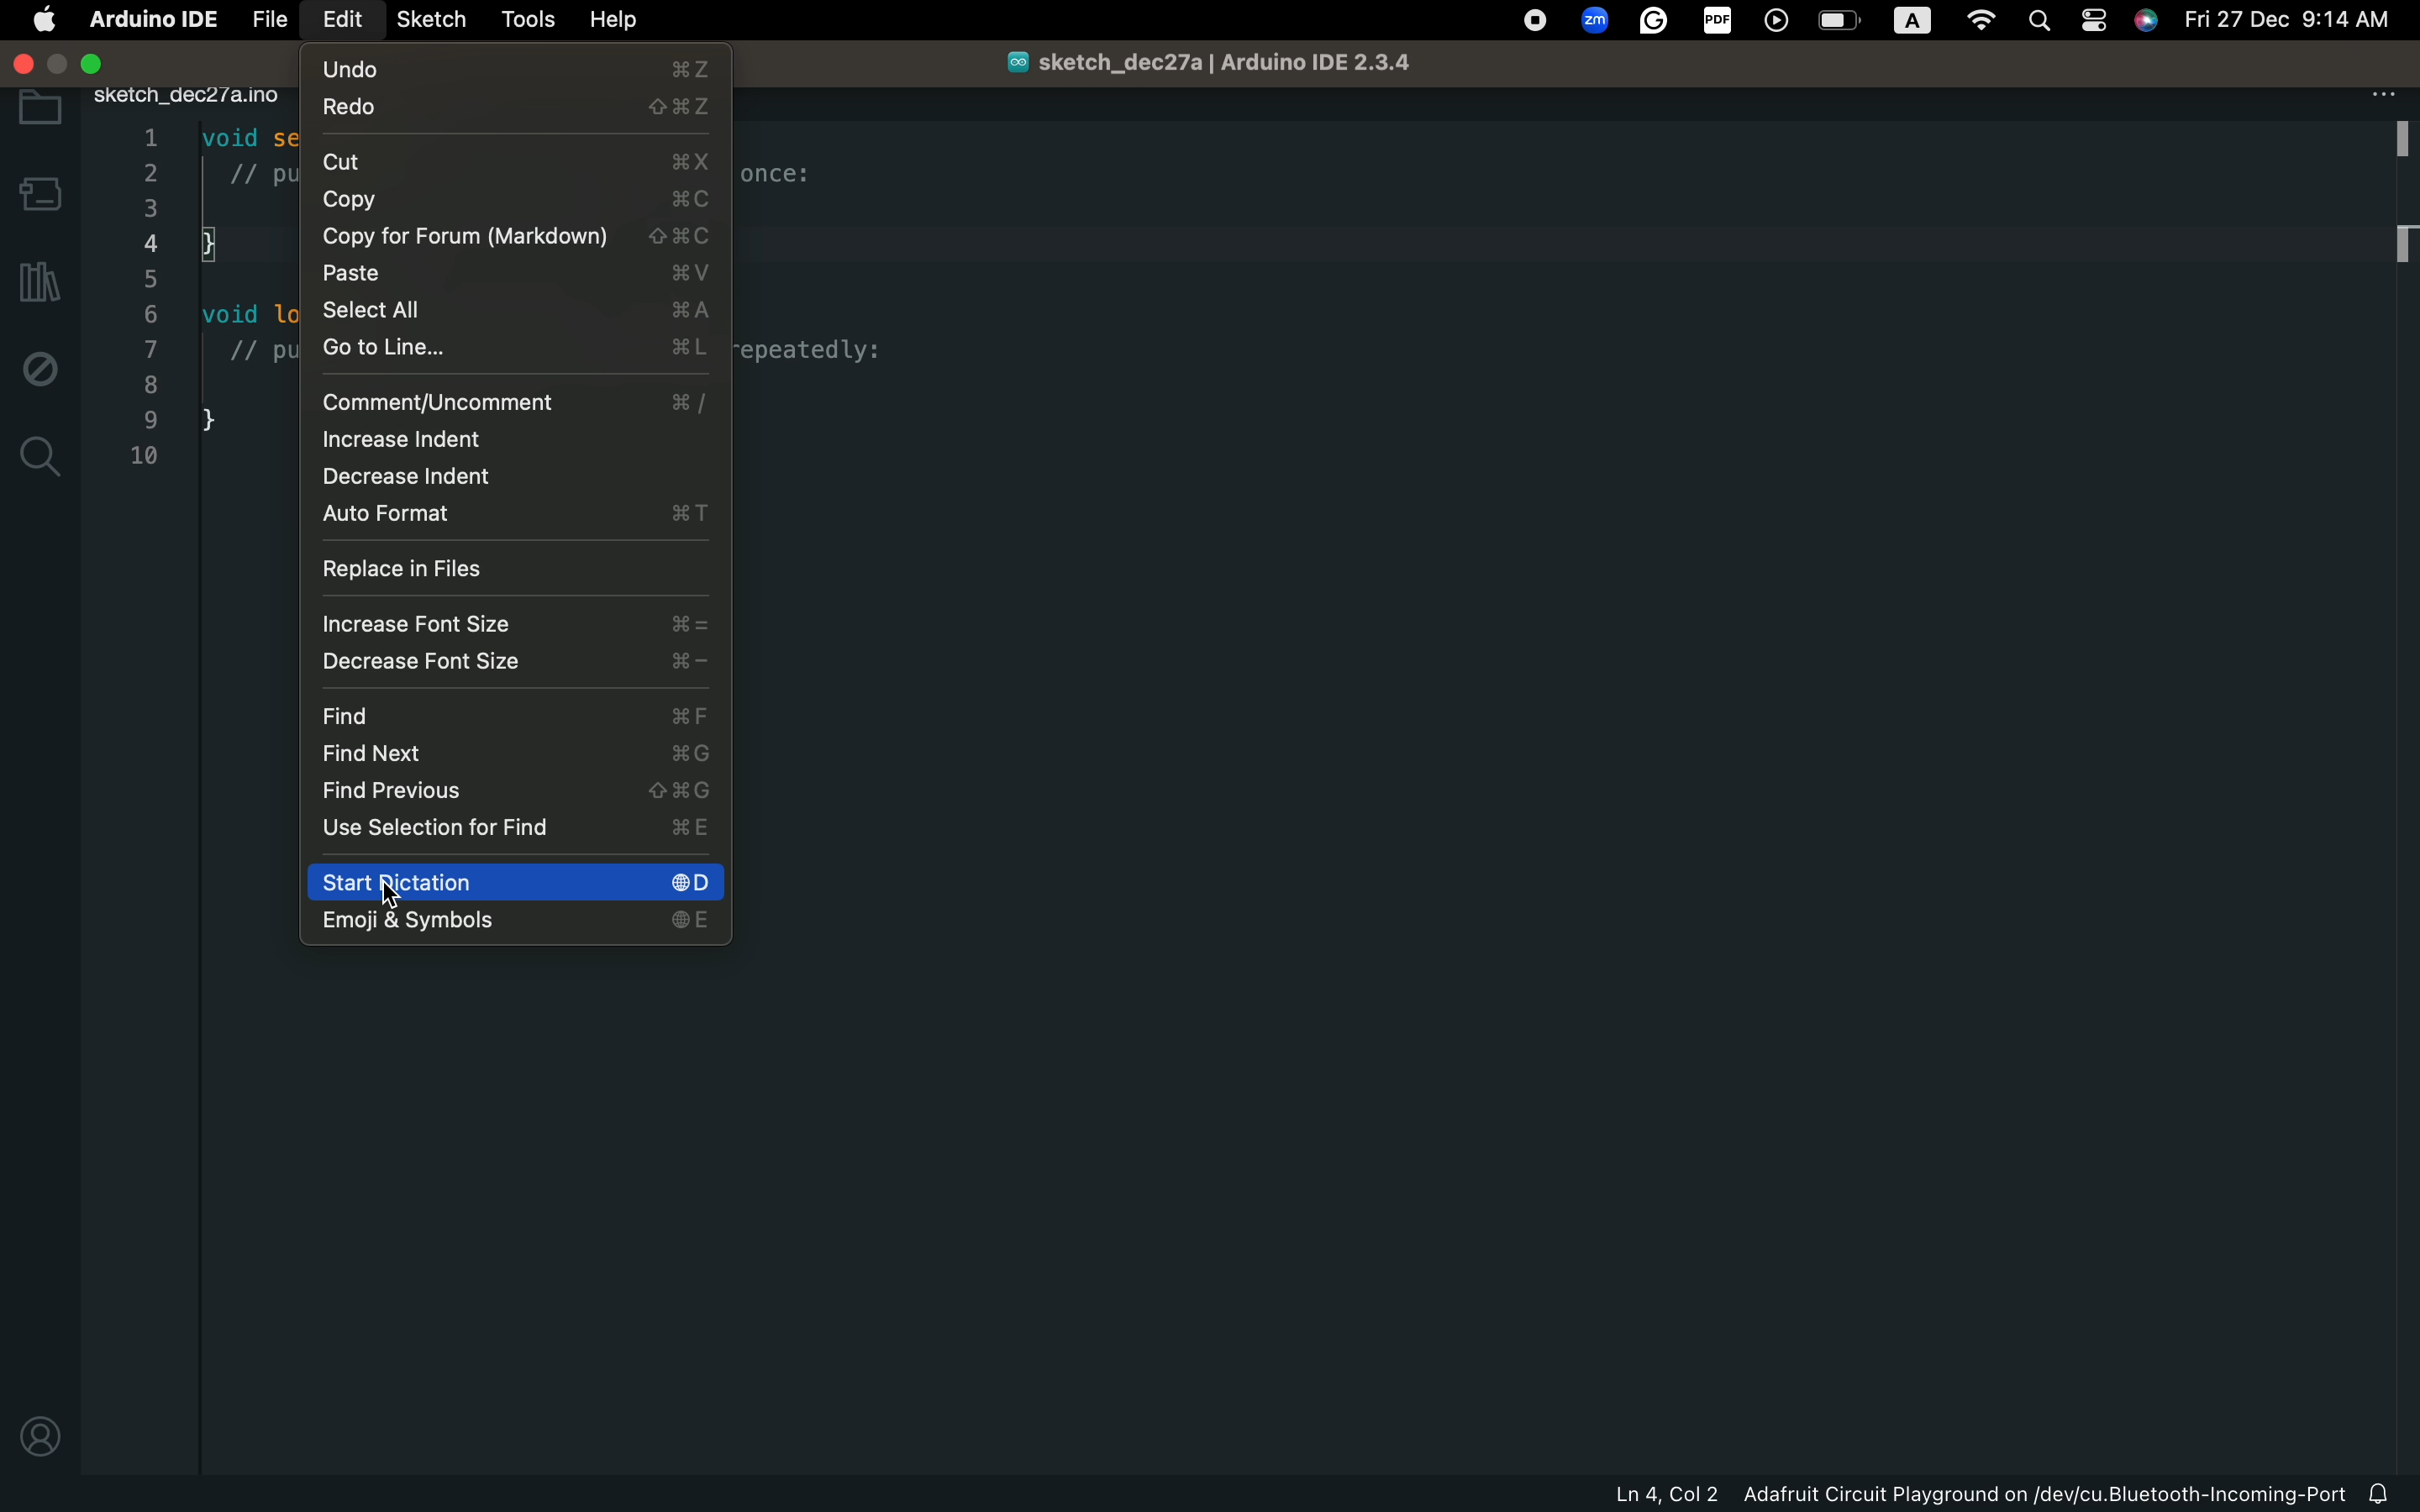 The width and height of the screenshot is (2420, 1512). What do you see at coordinates (515, 793) in the screenshot?
I see `find previous` at bounding box center [515, 793].